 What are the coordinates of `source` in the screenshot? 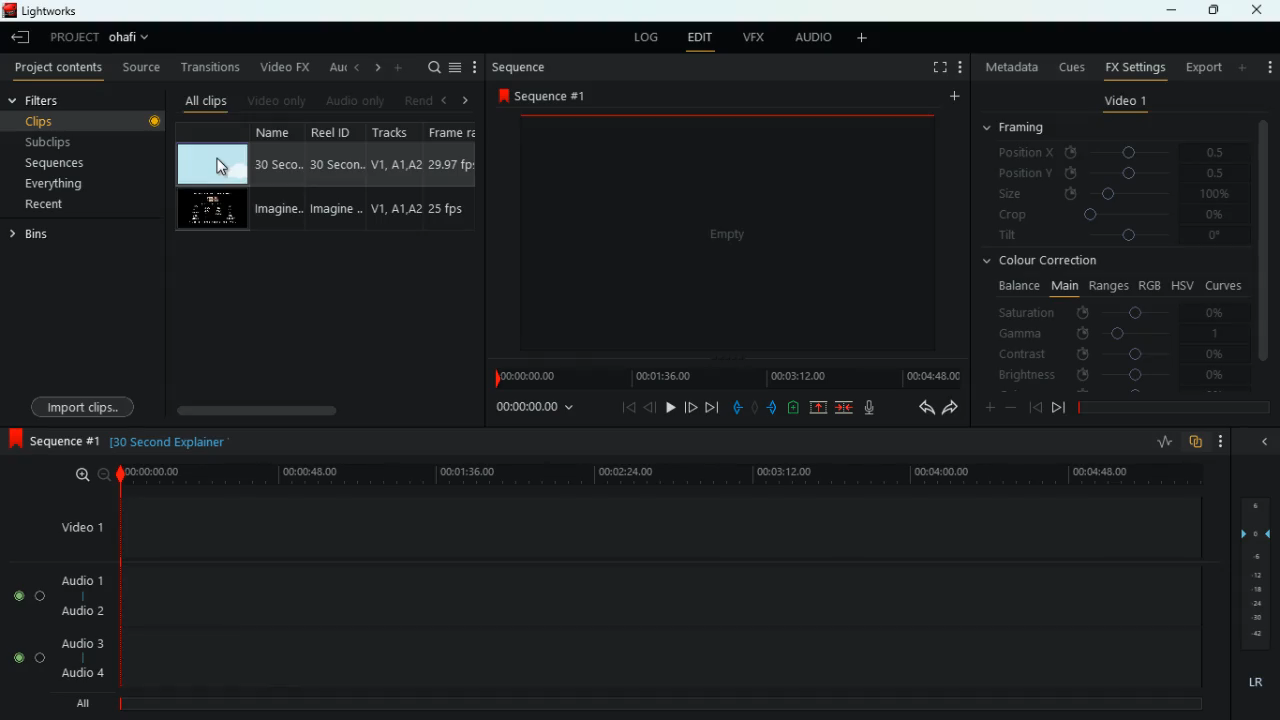 It's located at (139, 68).